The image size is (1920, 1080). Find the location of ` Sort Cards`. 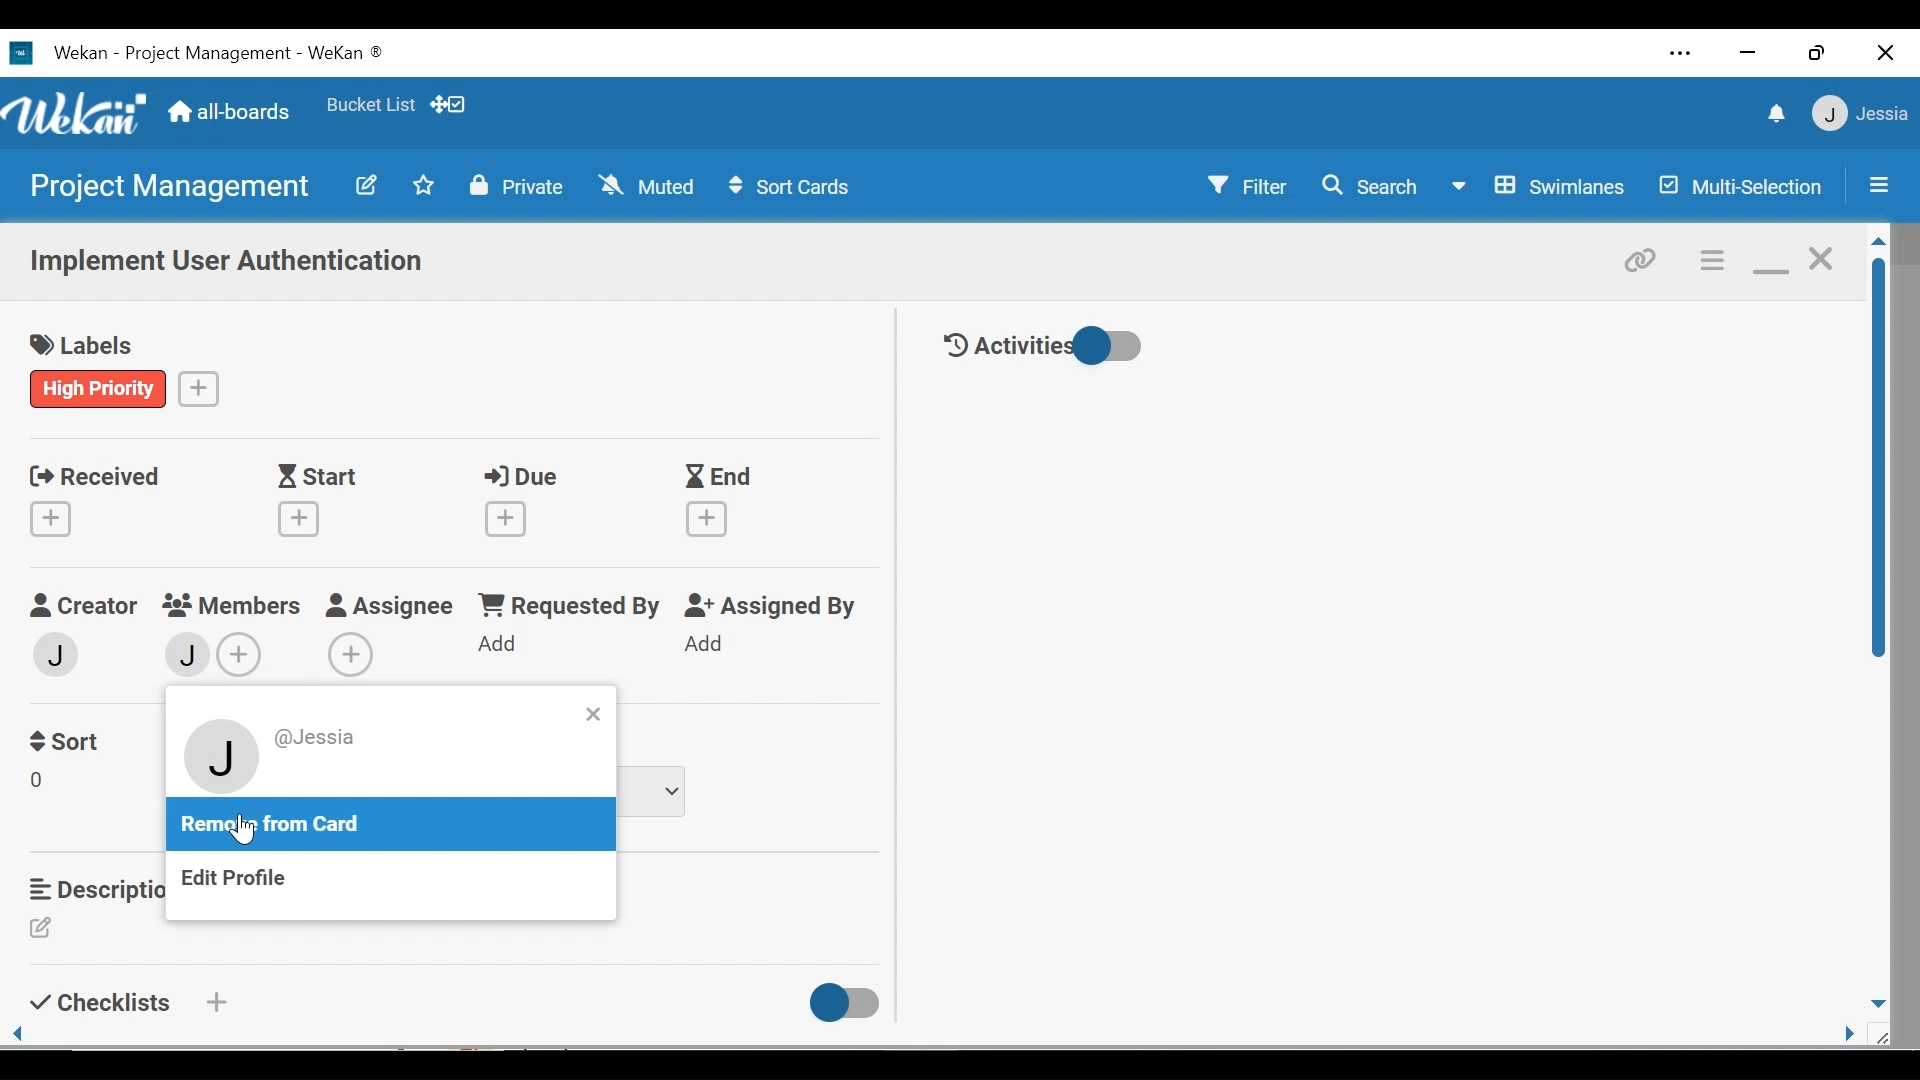

 Sort Cards is located at coordinates (792, 188).